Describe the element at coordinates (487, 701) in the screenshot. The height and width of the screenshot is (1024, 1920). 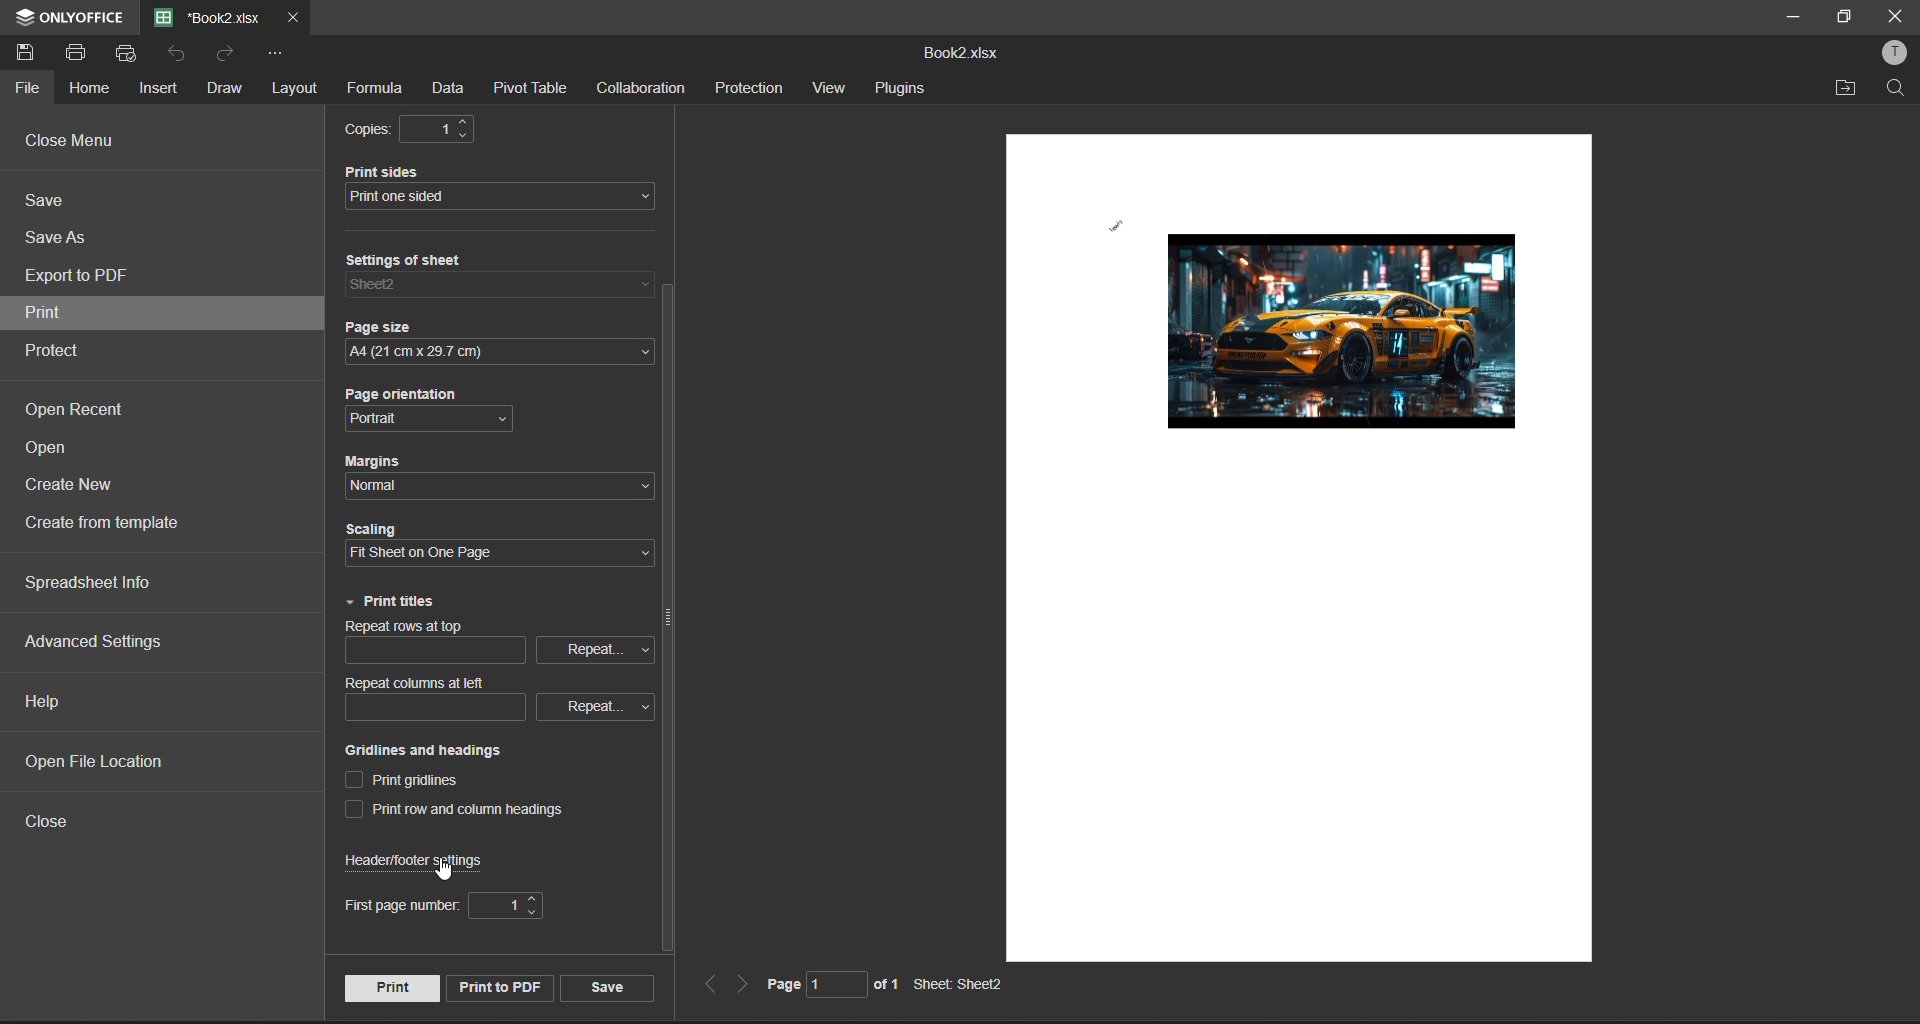
I see `repeat columns at left` at that location.